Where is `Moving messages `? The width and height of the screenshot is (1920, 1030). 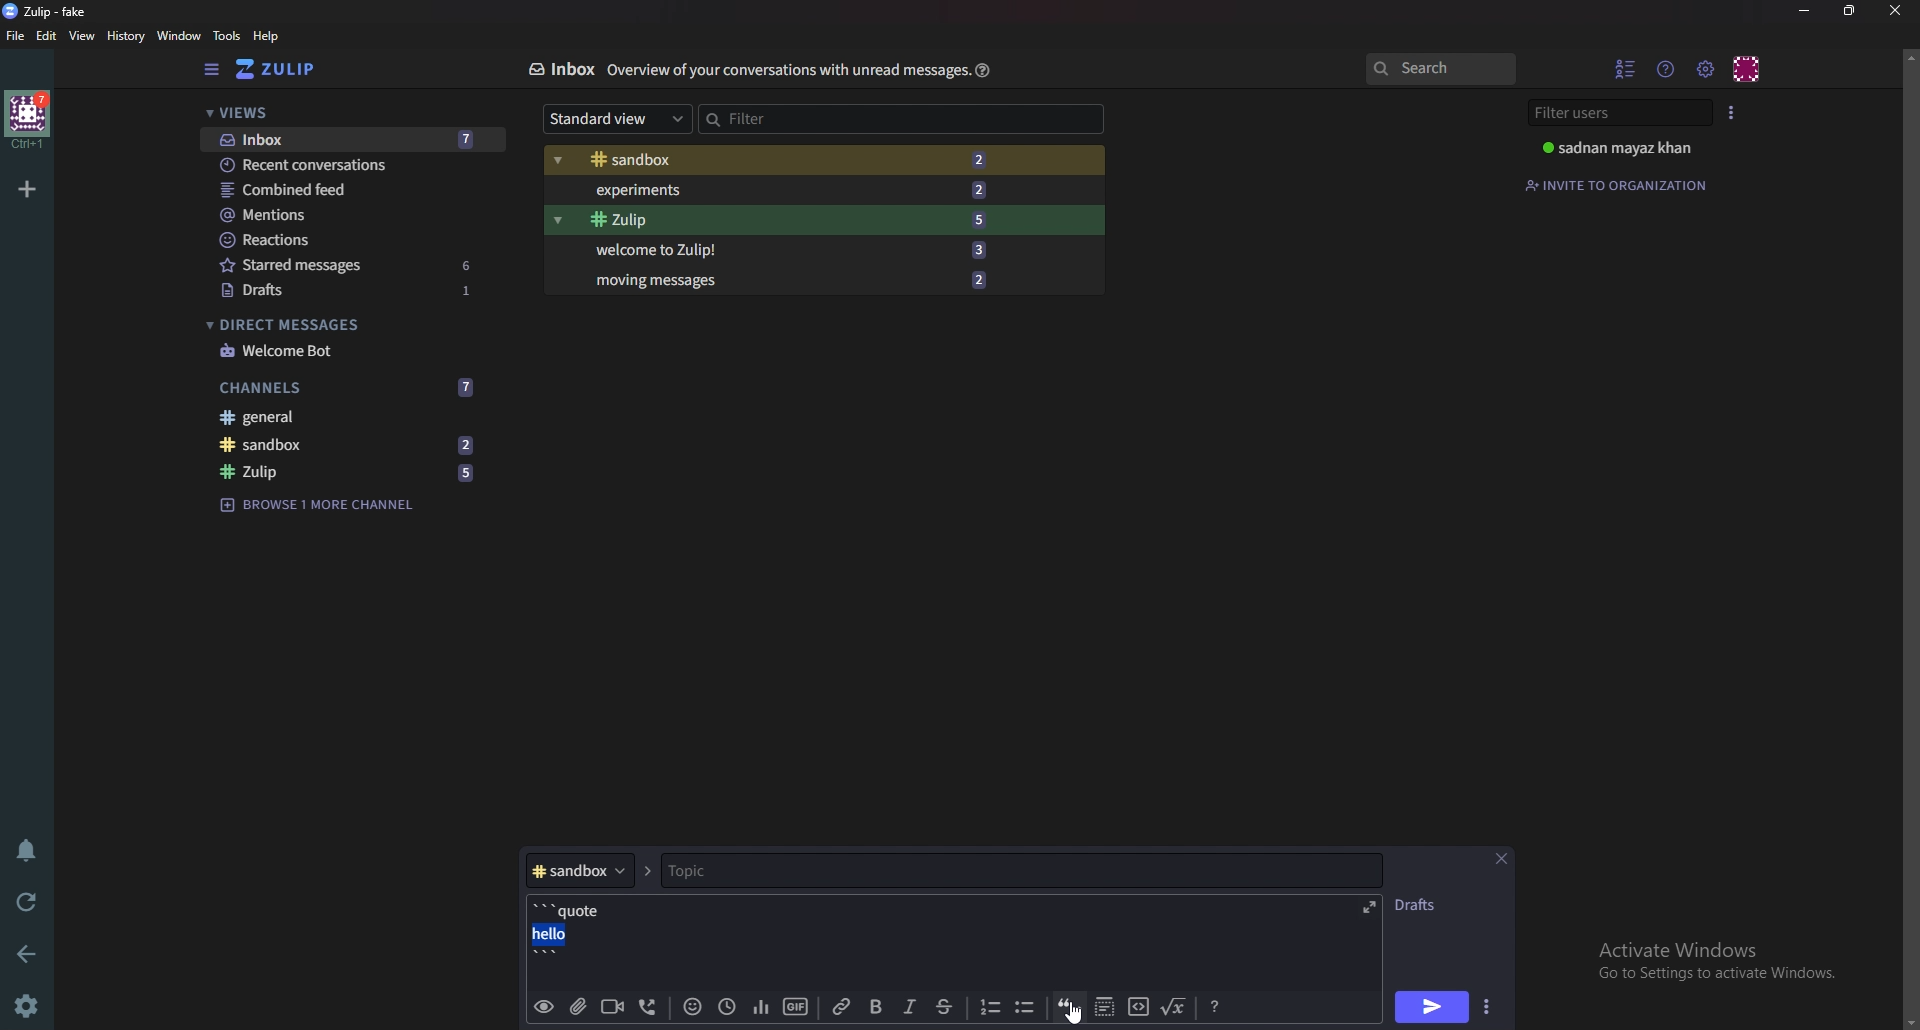 Moving messages  is located at coordinates (665, 284).